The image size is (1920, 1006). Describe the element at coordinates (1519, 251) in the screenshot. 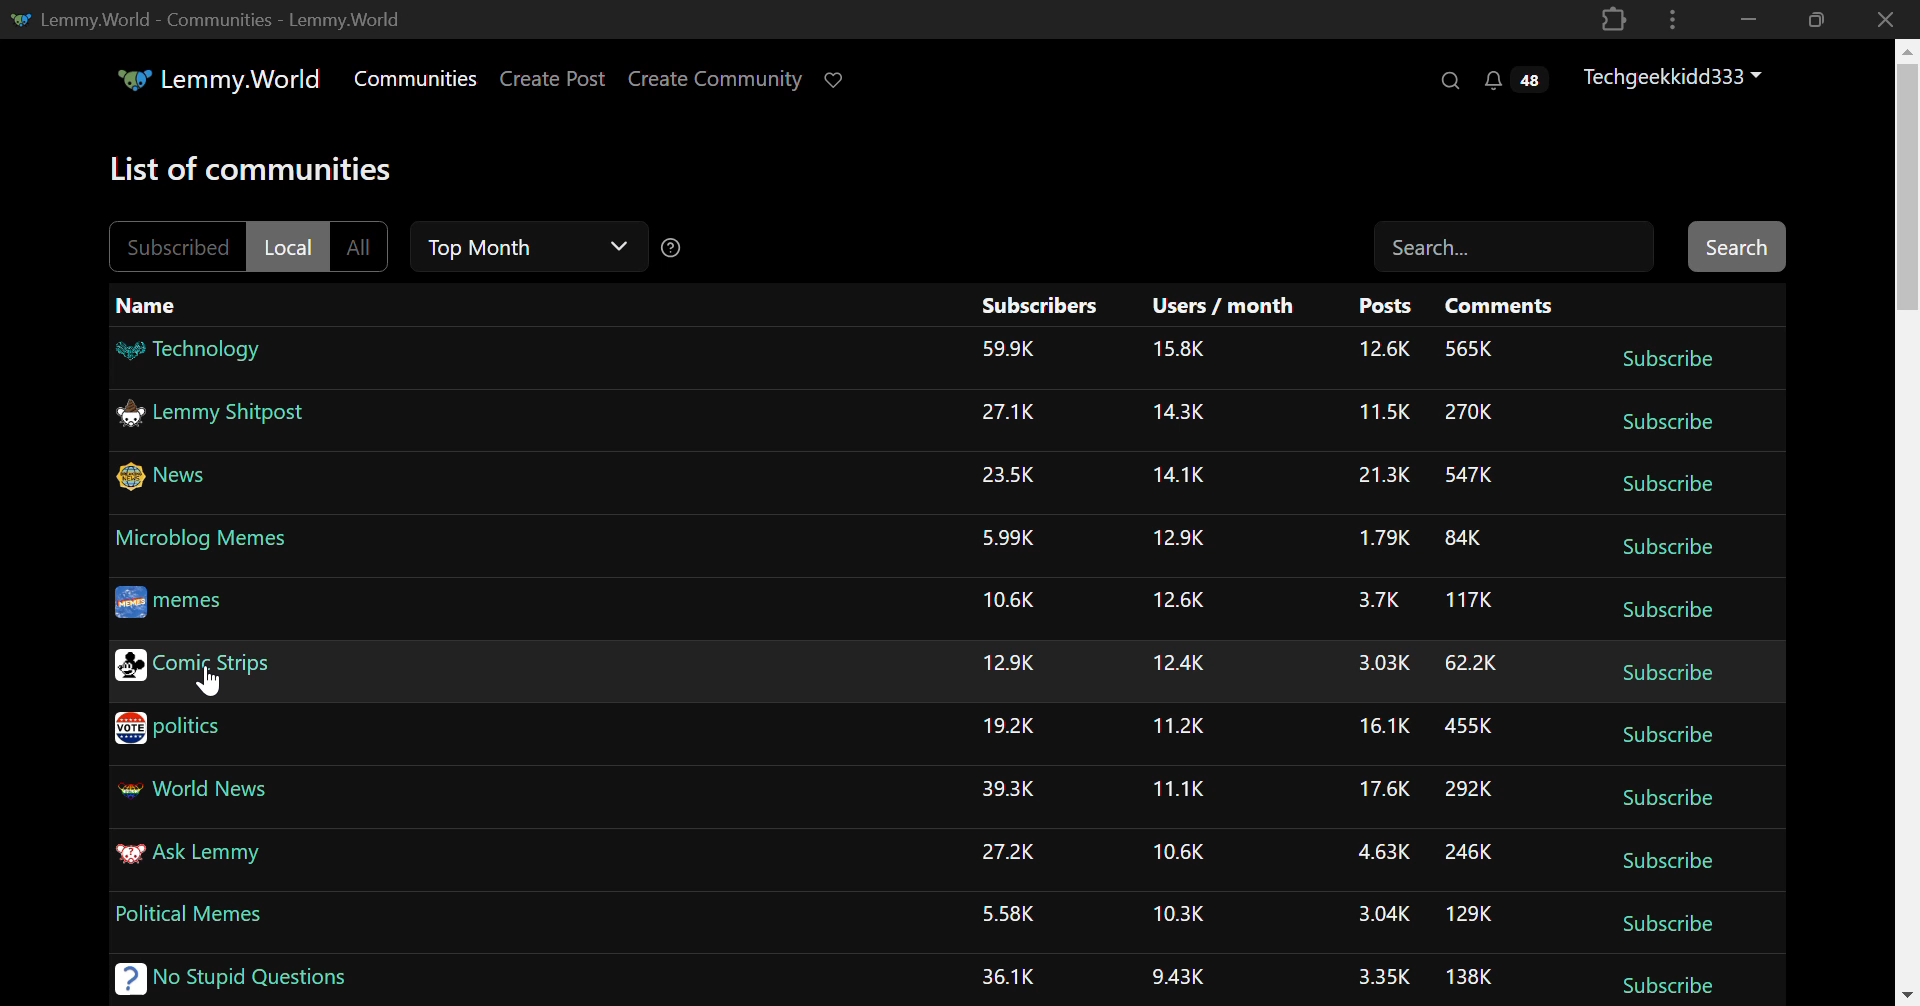

I see `Search` at that location.